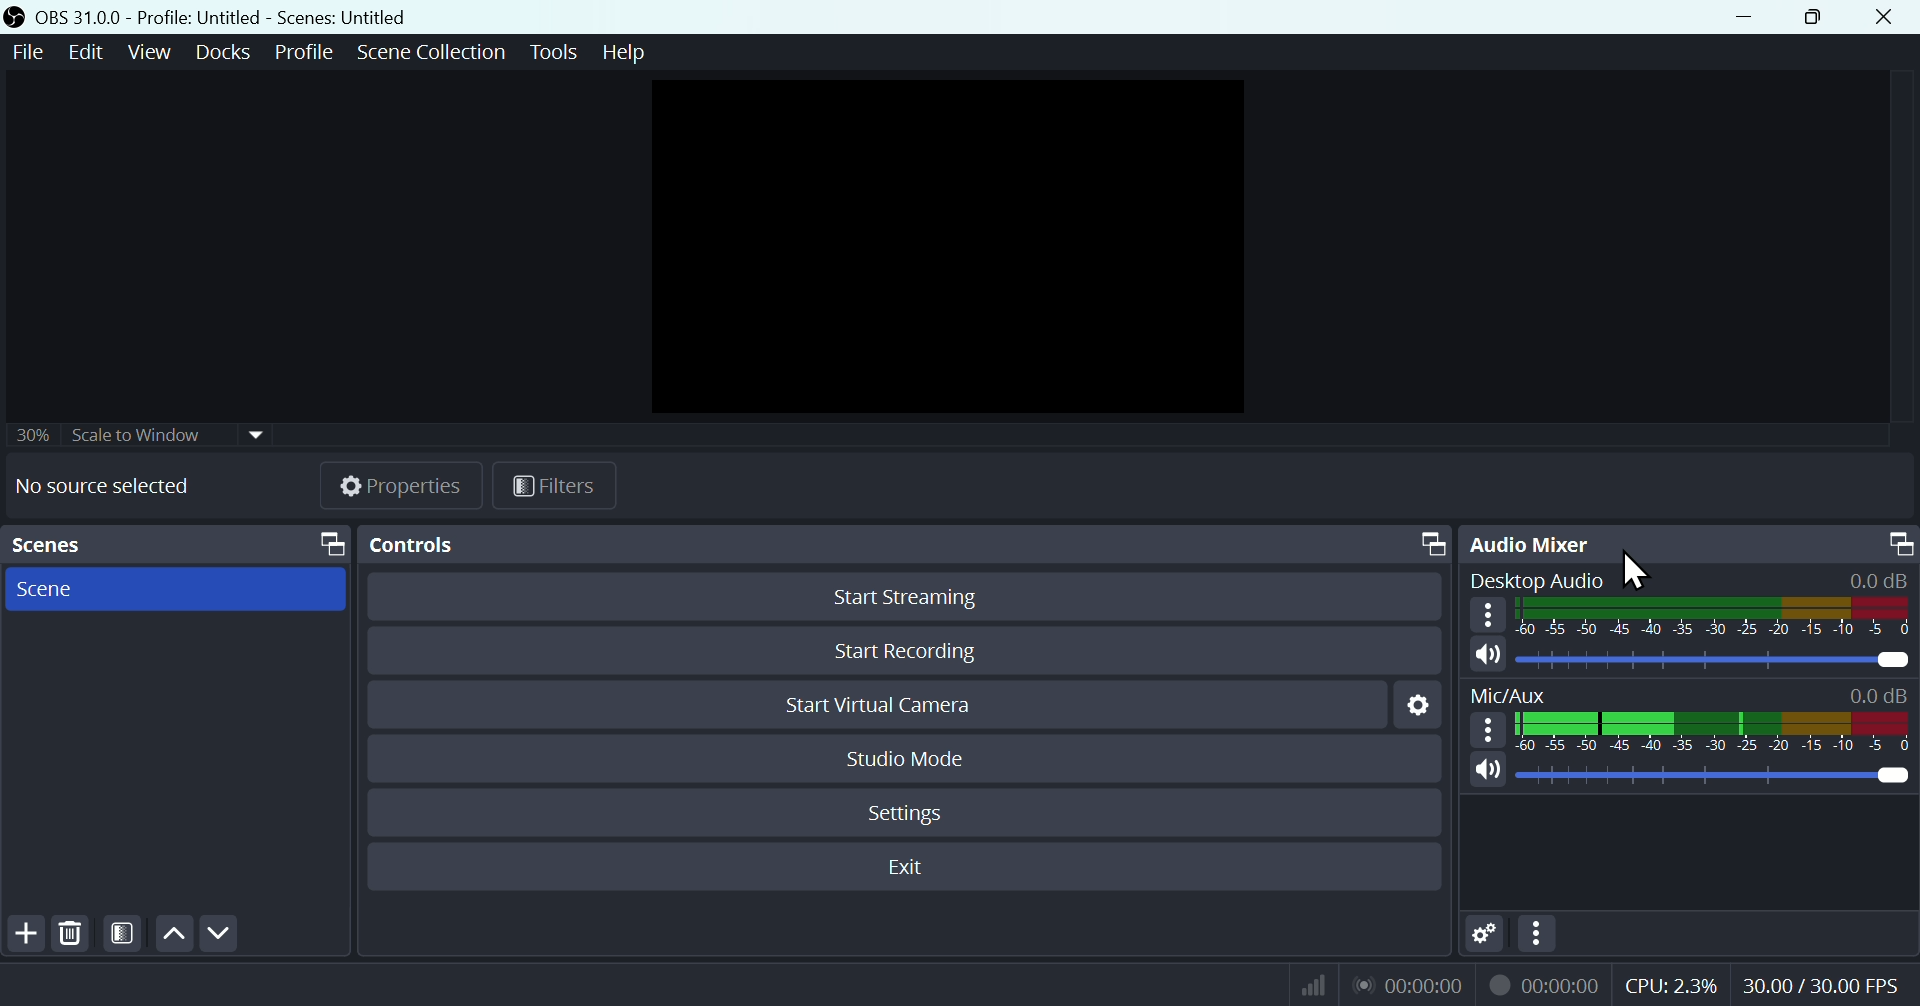 Image resolution: width=1920 pixels, height=1006 pixels. Describe the element at coordinates (892, 759) in the screenshot. I see `Studio mode` at that location.